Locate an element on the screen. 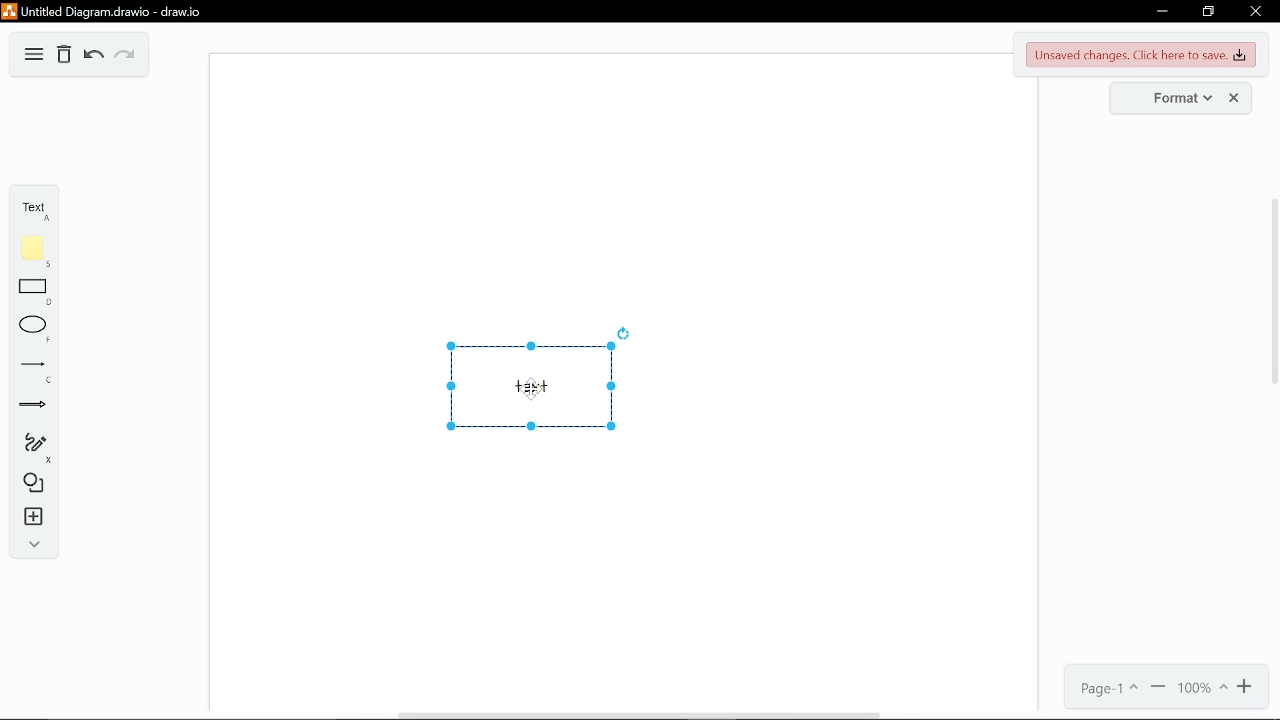 Image resolution: width=1280 pixels, height=720 pixels. page is located at coordinates (1105, 686).